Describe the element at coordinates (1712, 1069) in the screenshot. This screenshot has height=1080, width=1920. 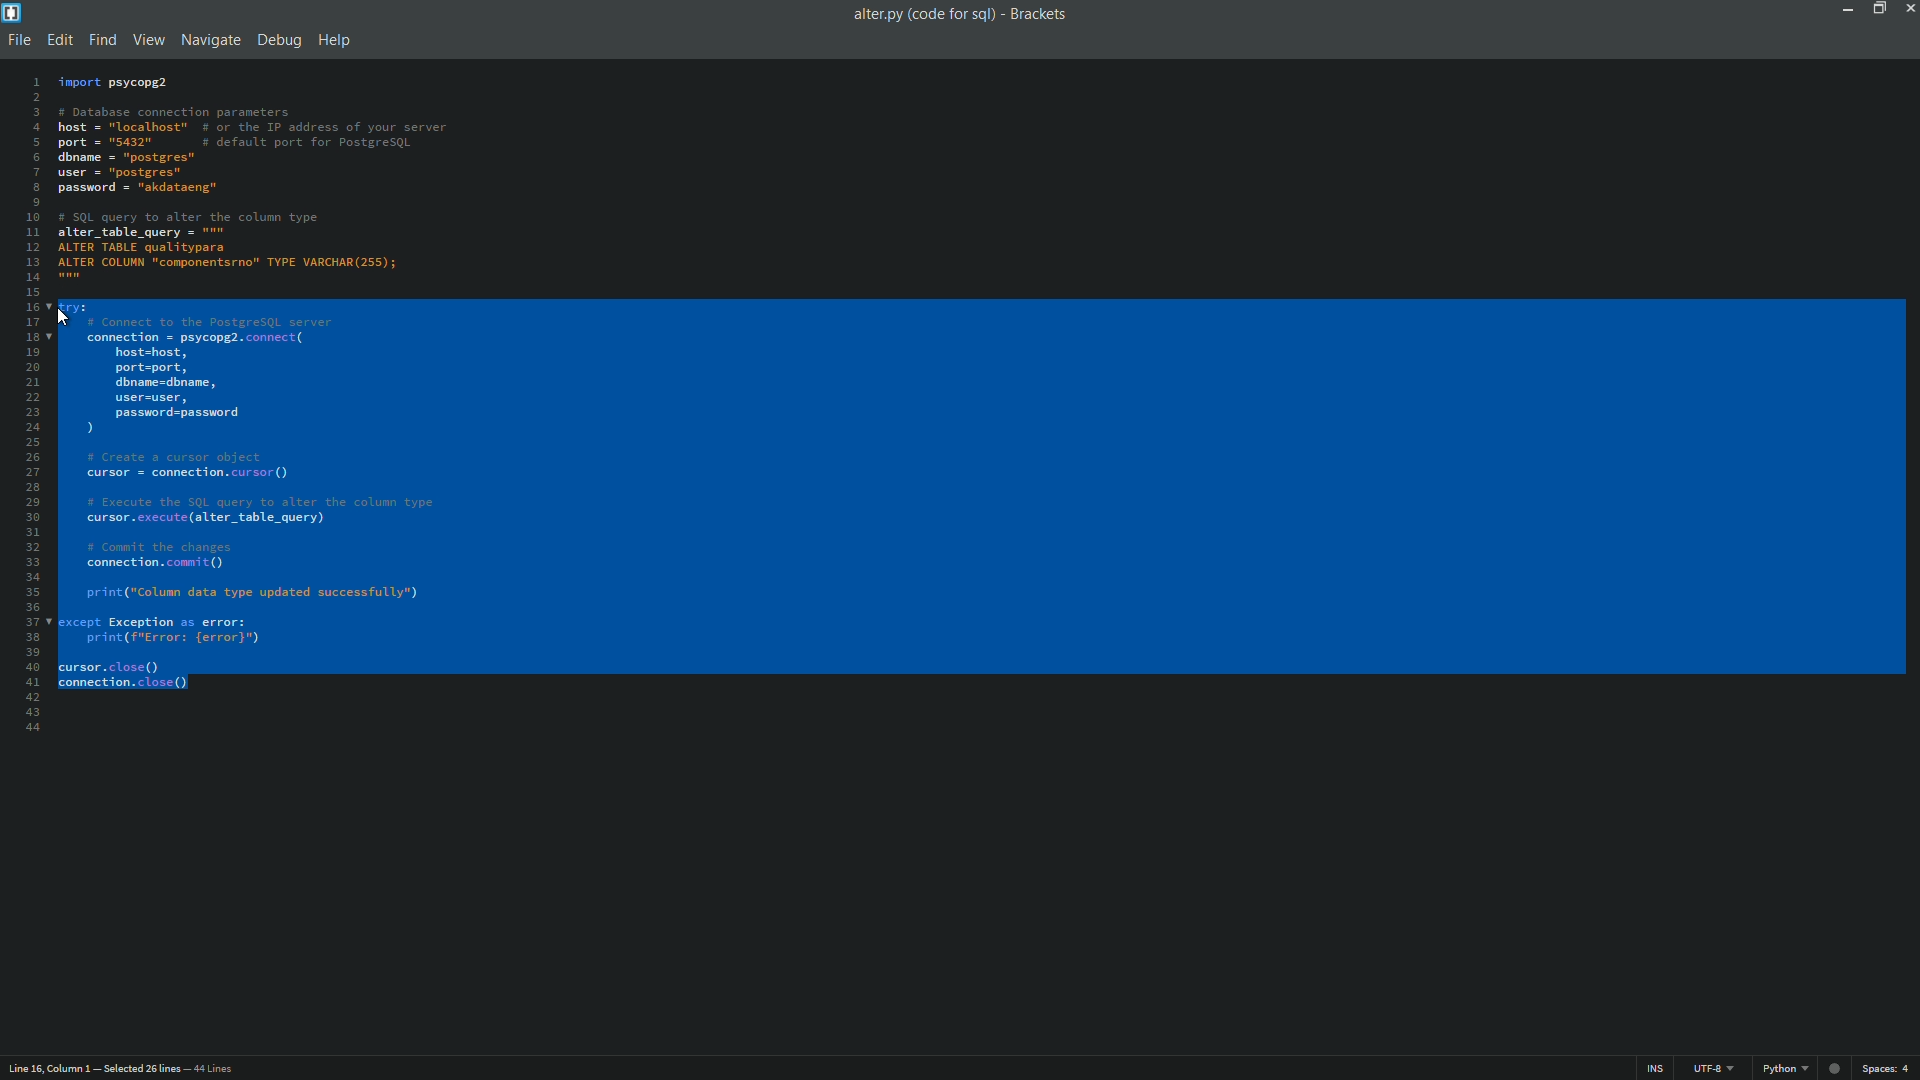
I see `file encoding` at that location.